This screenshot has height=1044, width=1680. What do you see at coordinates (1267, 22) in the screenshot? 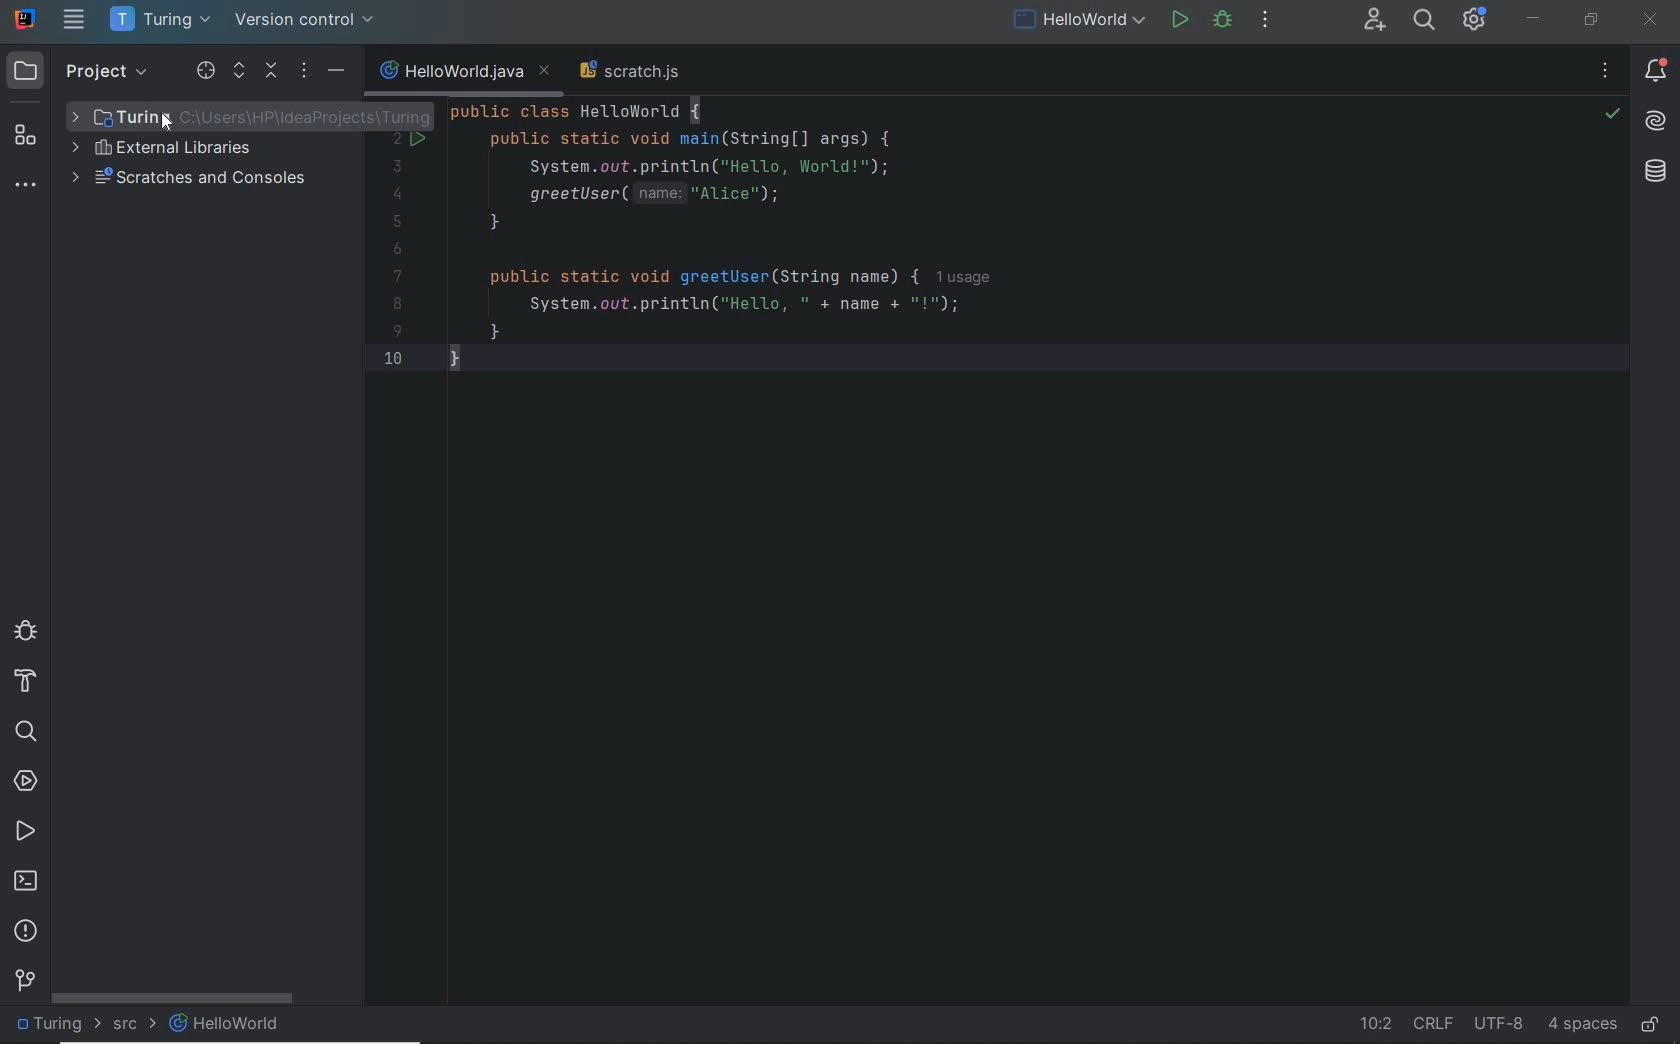
I see `more actions` at bounding box center [1267, 22].